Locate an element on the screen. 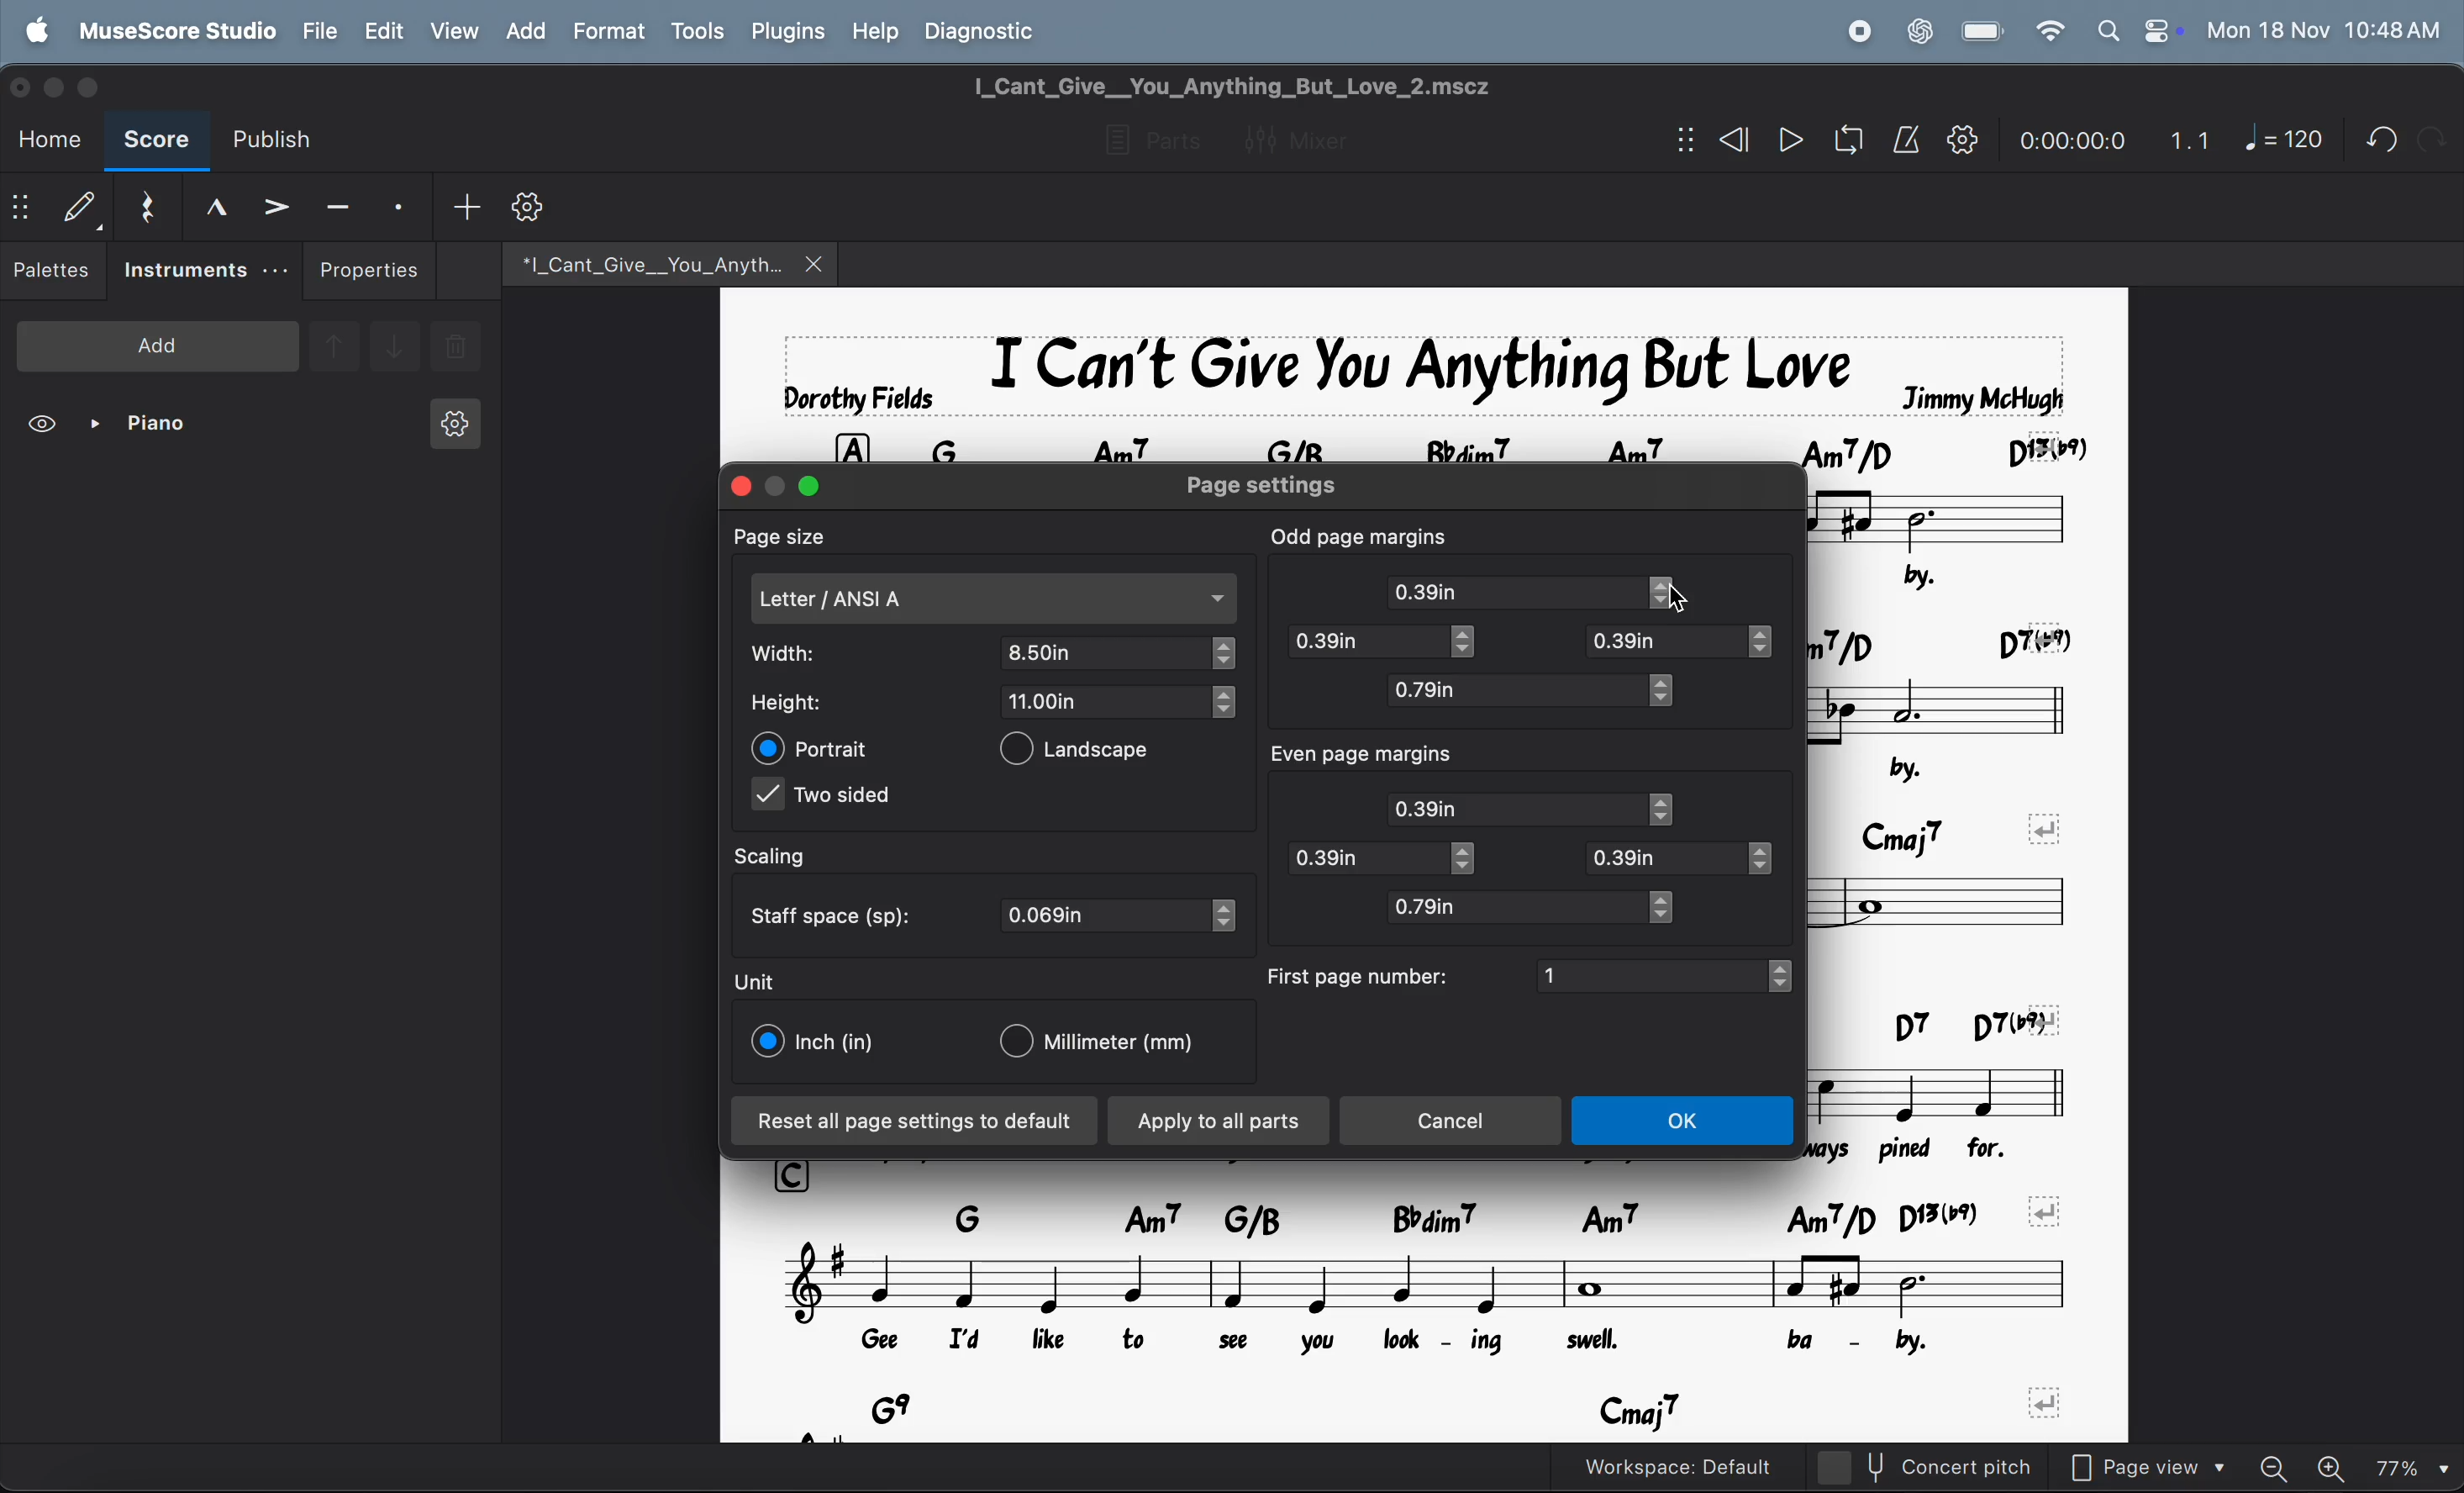 The image size is (2464, 1493). control center is located at coordinates (2158, 30).